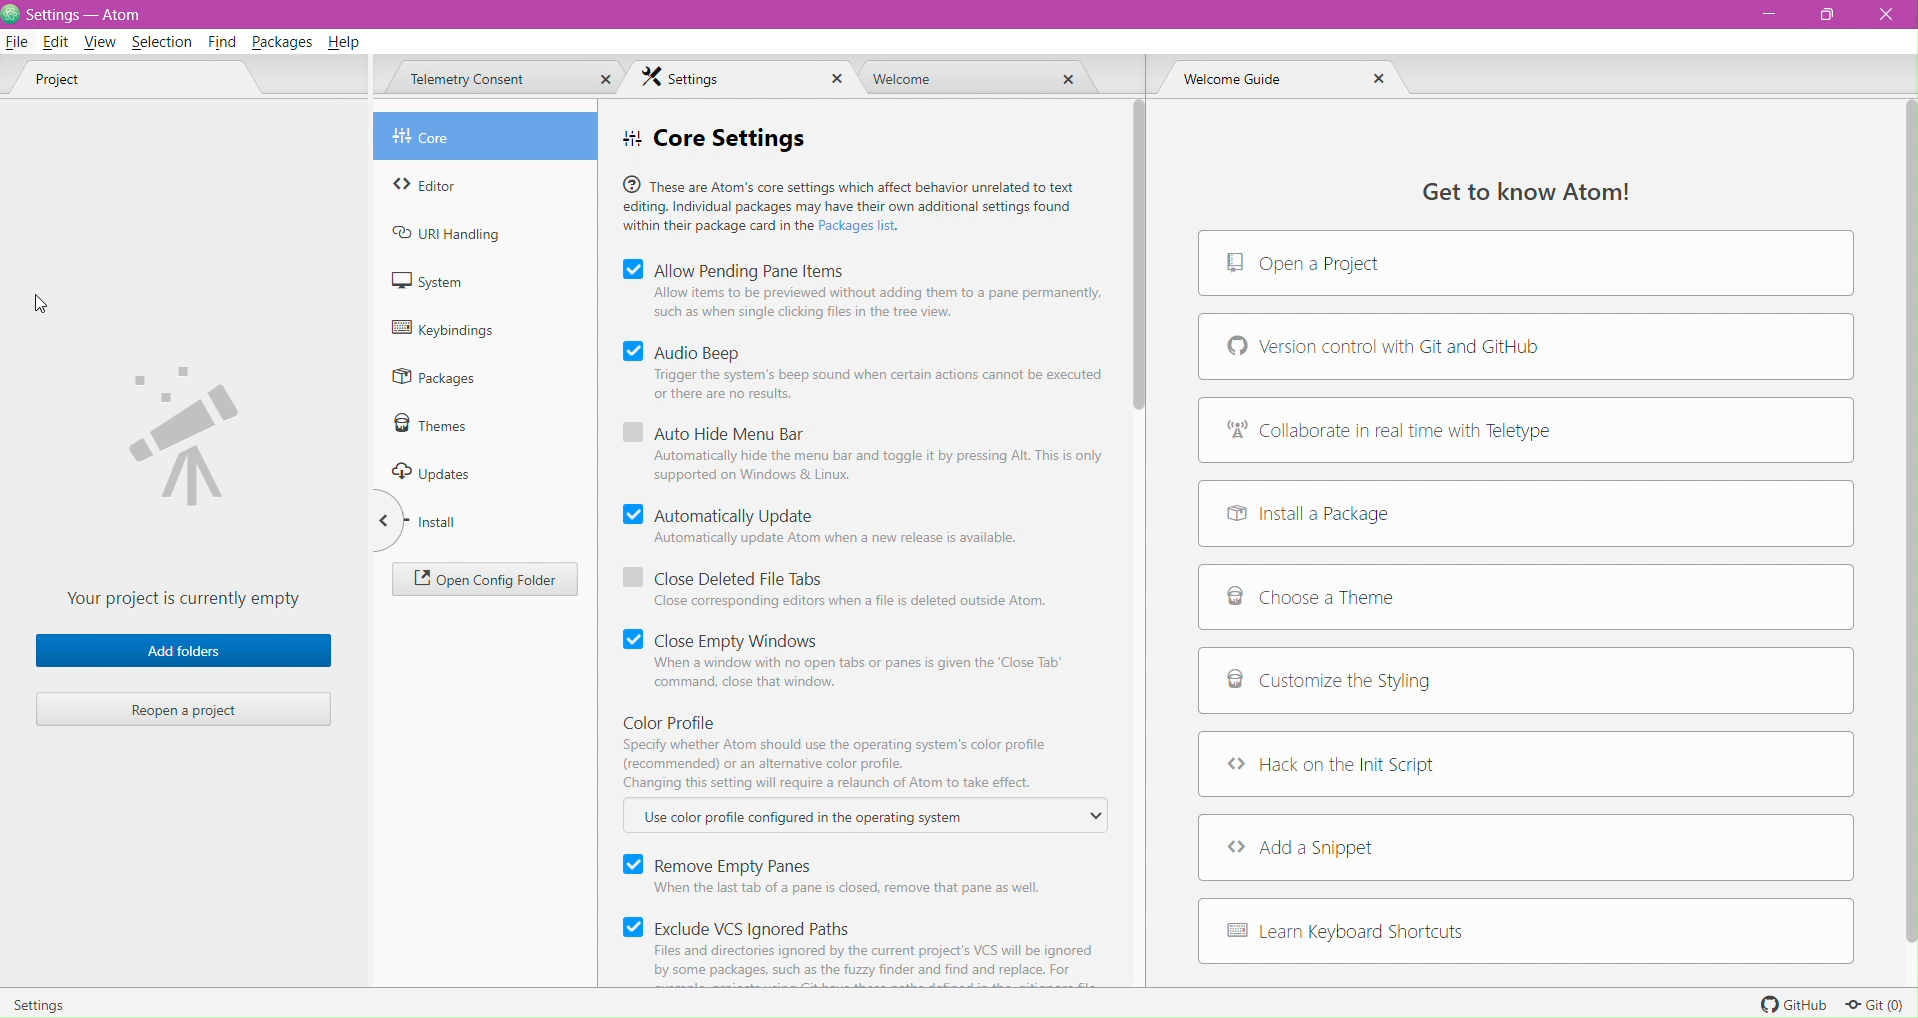 This screenshot has width=1918, height=1018. Describe the element at coordinates (867, 375) in the screenshot. I see `Audio Beep Trigger the system's beep sound when certain actions cannot be executed or there are no results.` at that location.